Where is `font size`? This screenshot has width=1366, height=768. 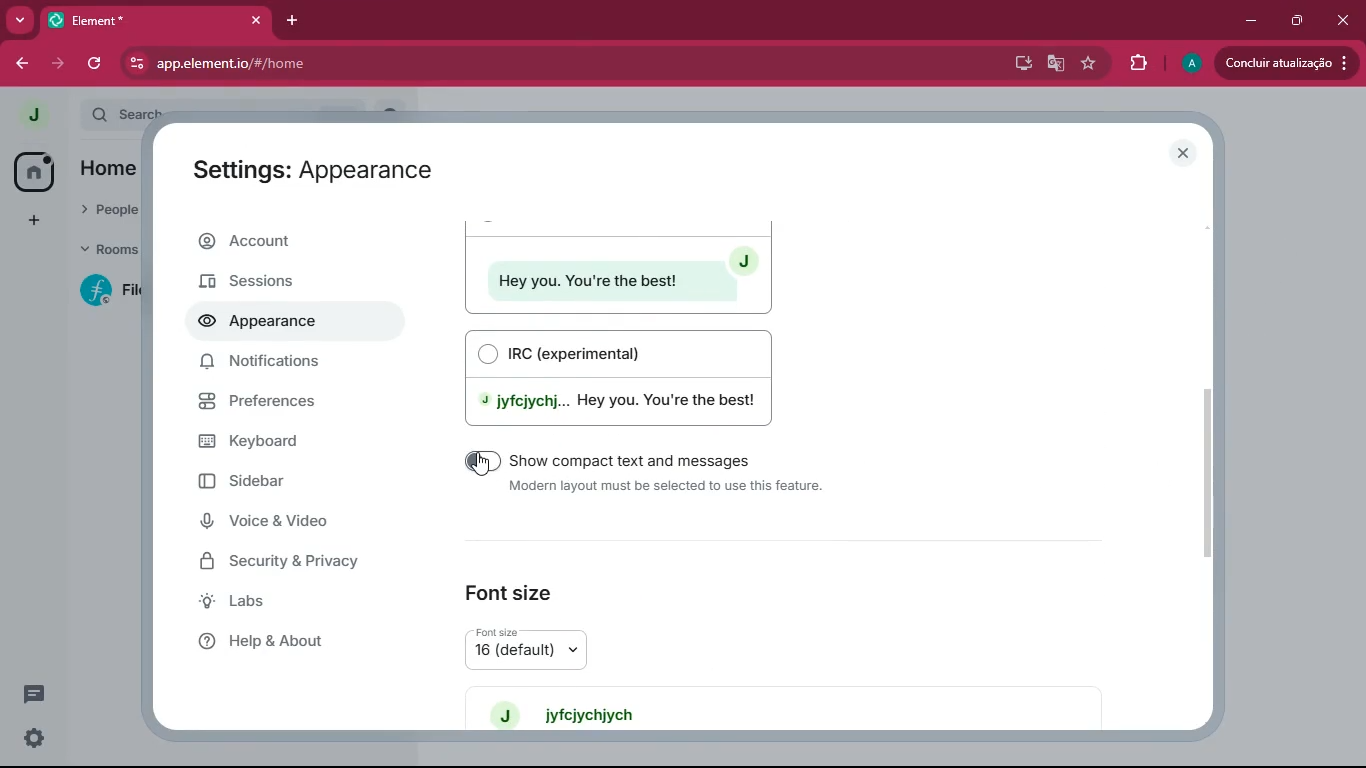 font size is located at coordinates (512, 586).